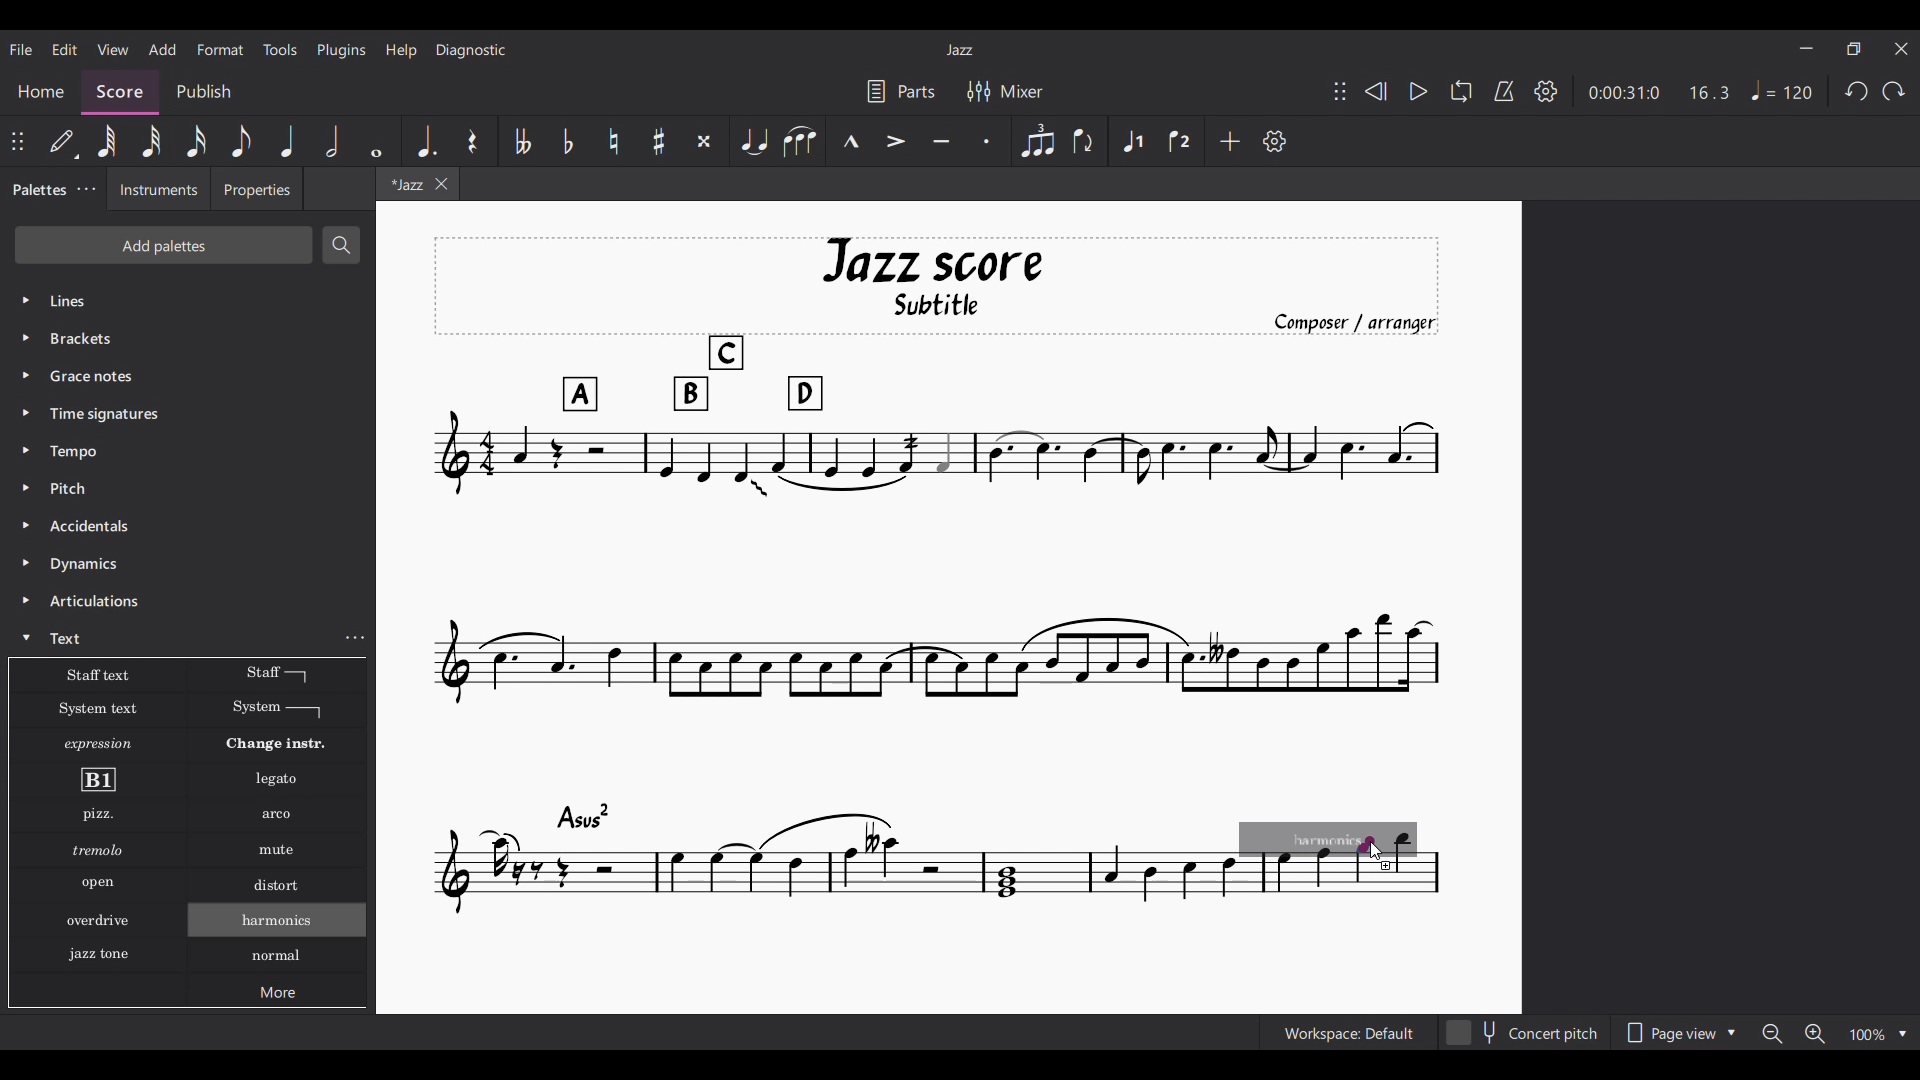 This screenshot has width=1920, height=1080. I want to click on Palettes, so click(36, 194).